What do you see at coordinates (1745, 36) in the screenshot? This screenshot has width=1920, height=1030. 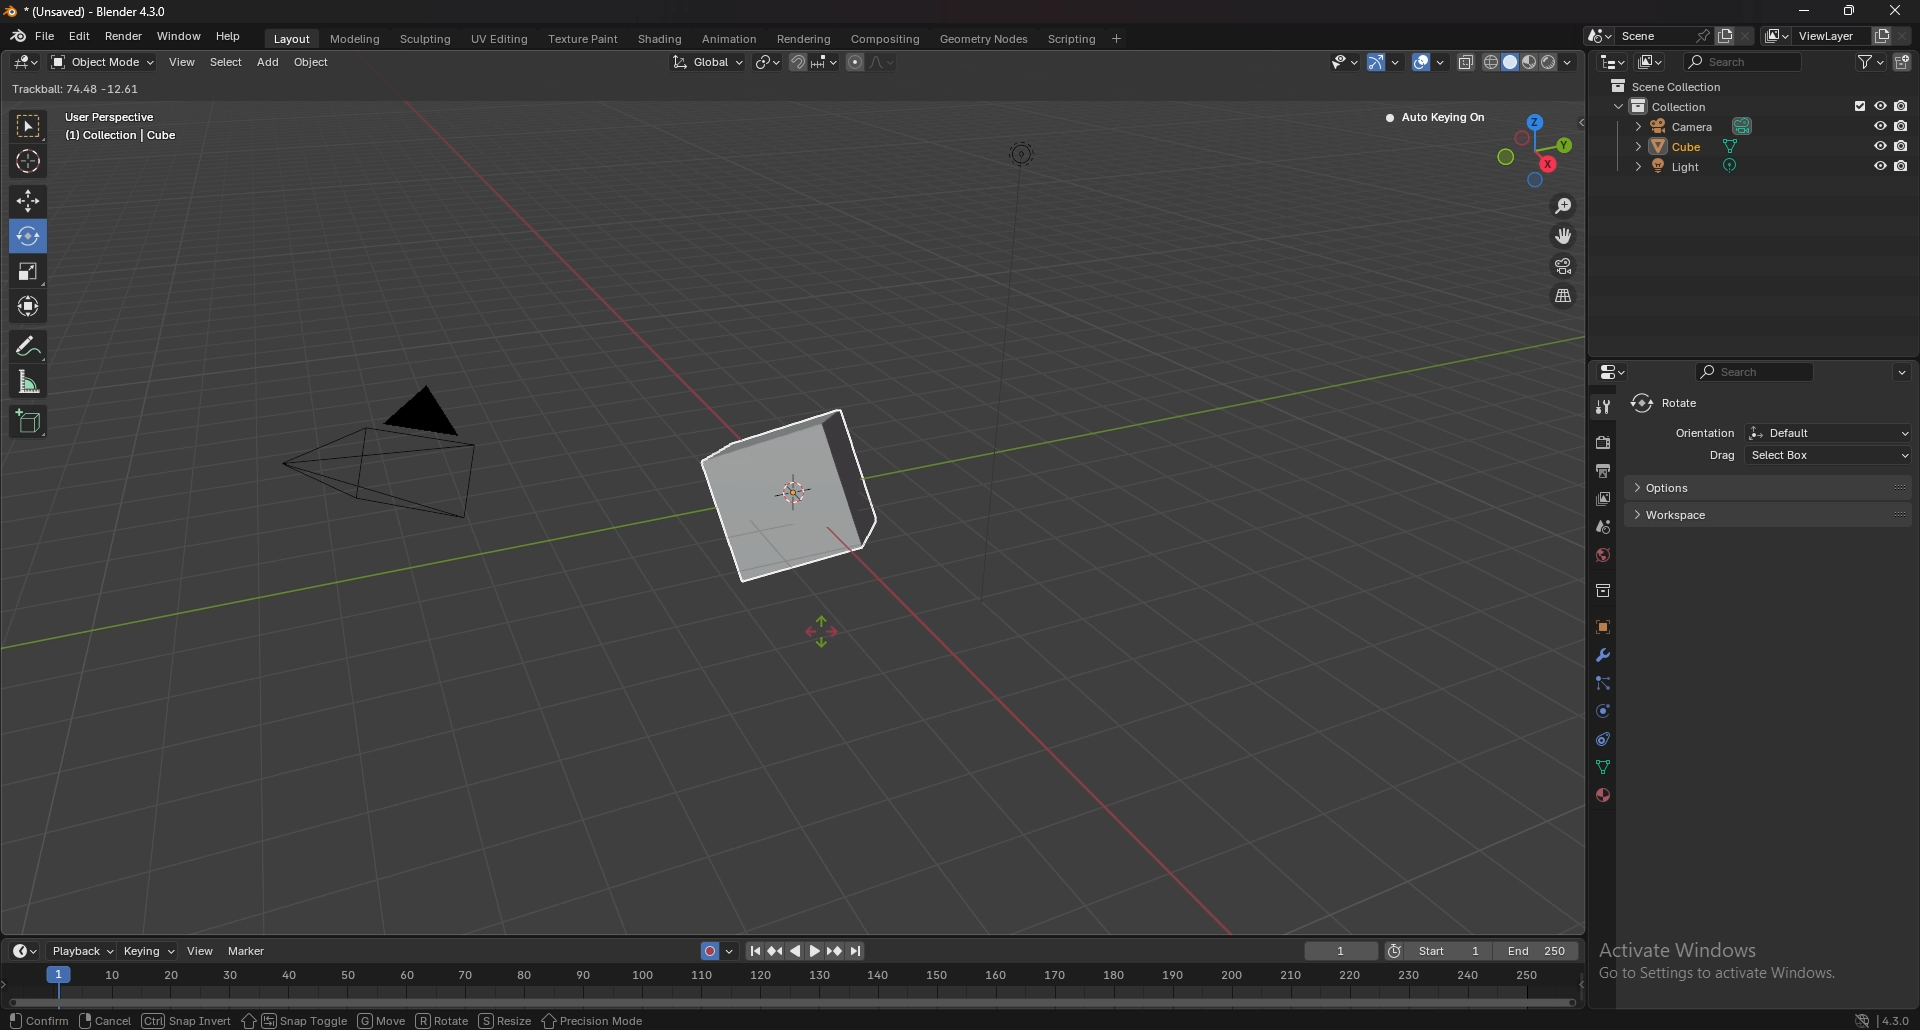 I see `delete scene` at bounding box center [1745, 36].